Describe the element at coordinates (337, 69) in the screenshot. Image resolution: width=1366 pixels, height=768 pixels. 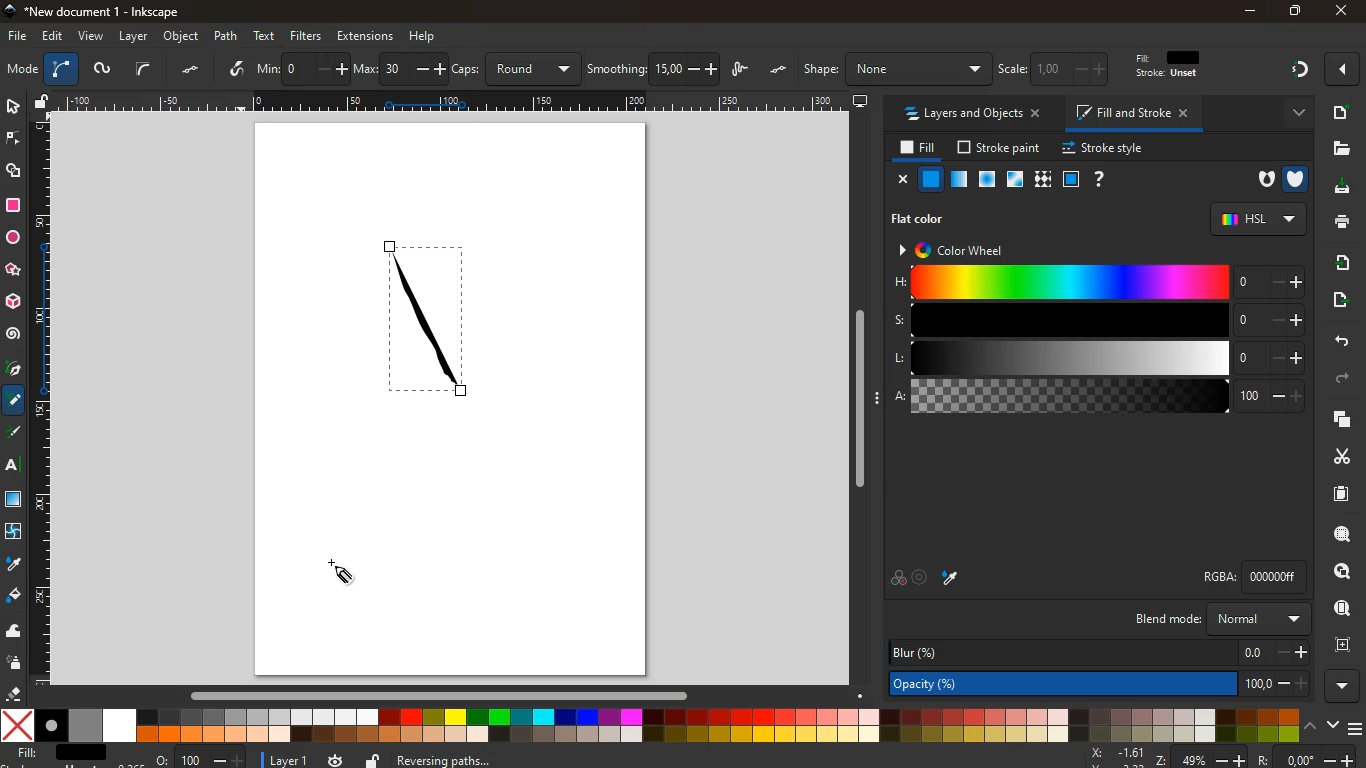
I see `object to path` at that location.